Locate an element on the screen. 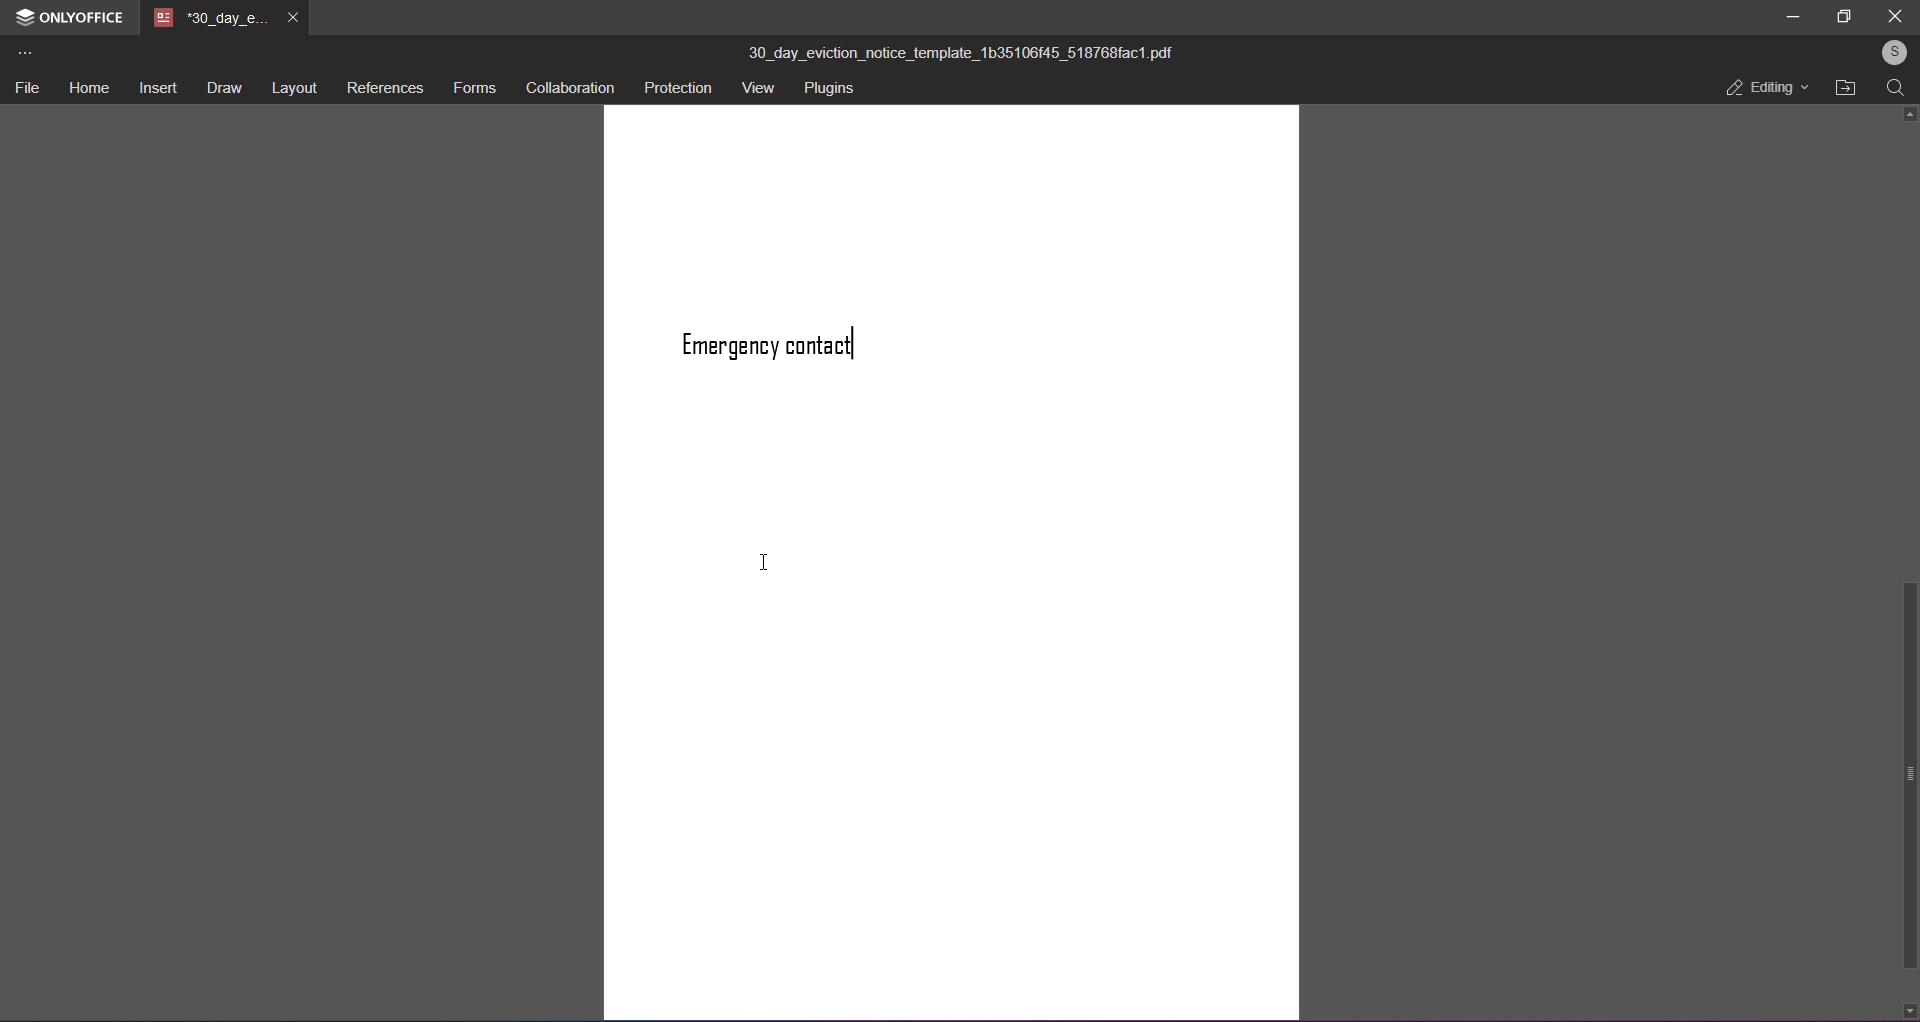 Image resolution: width=1920 pixels, height=1022 pixels. open file location is located at coordinates (1845, 89).